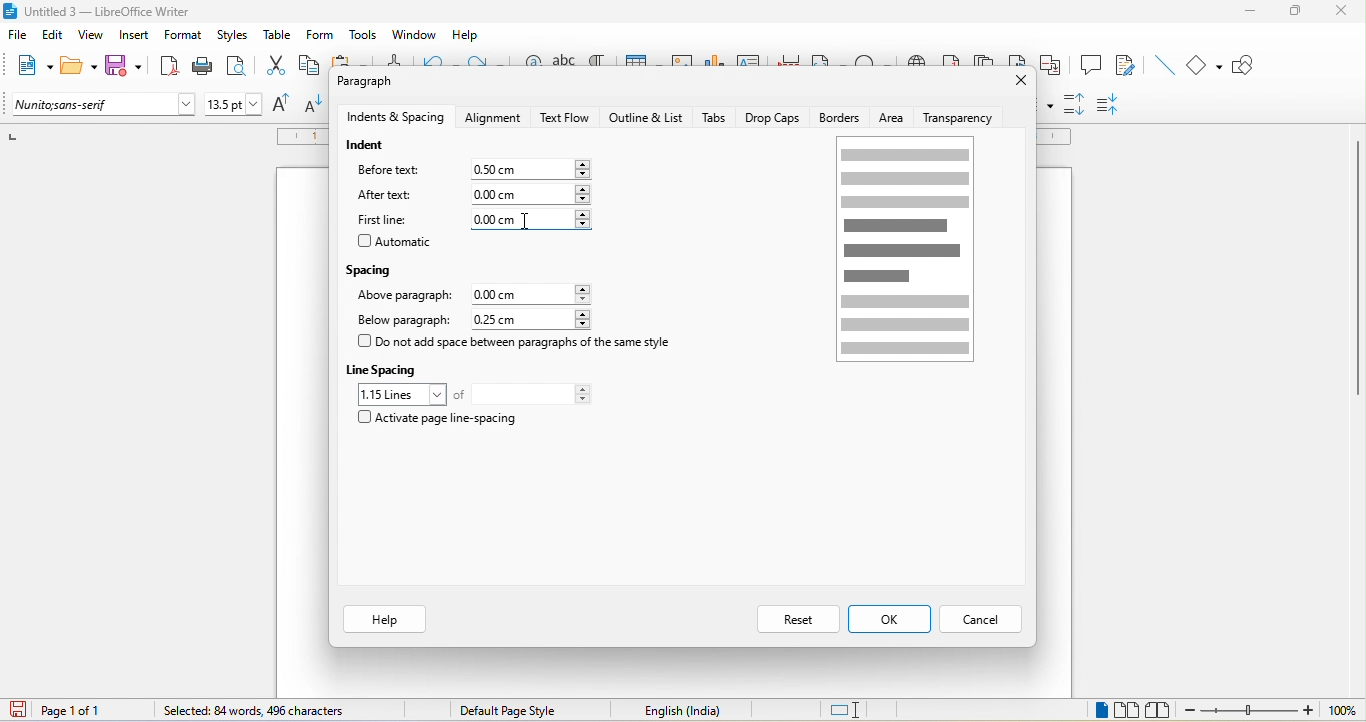  Describe the element at coordinates (168, 65) in the screenshot. I see `export directly as pdf` at that location.